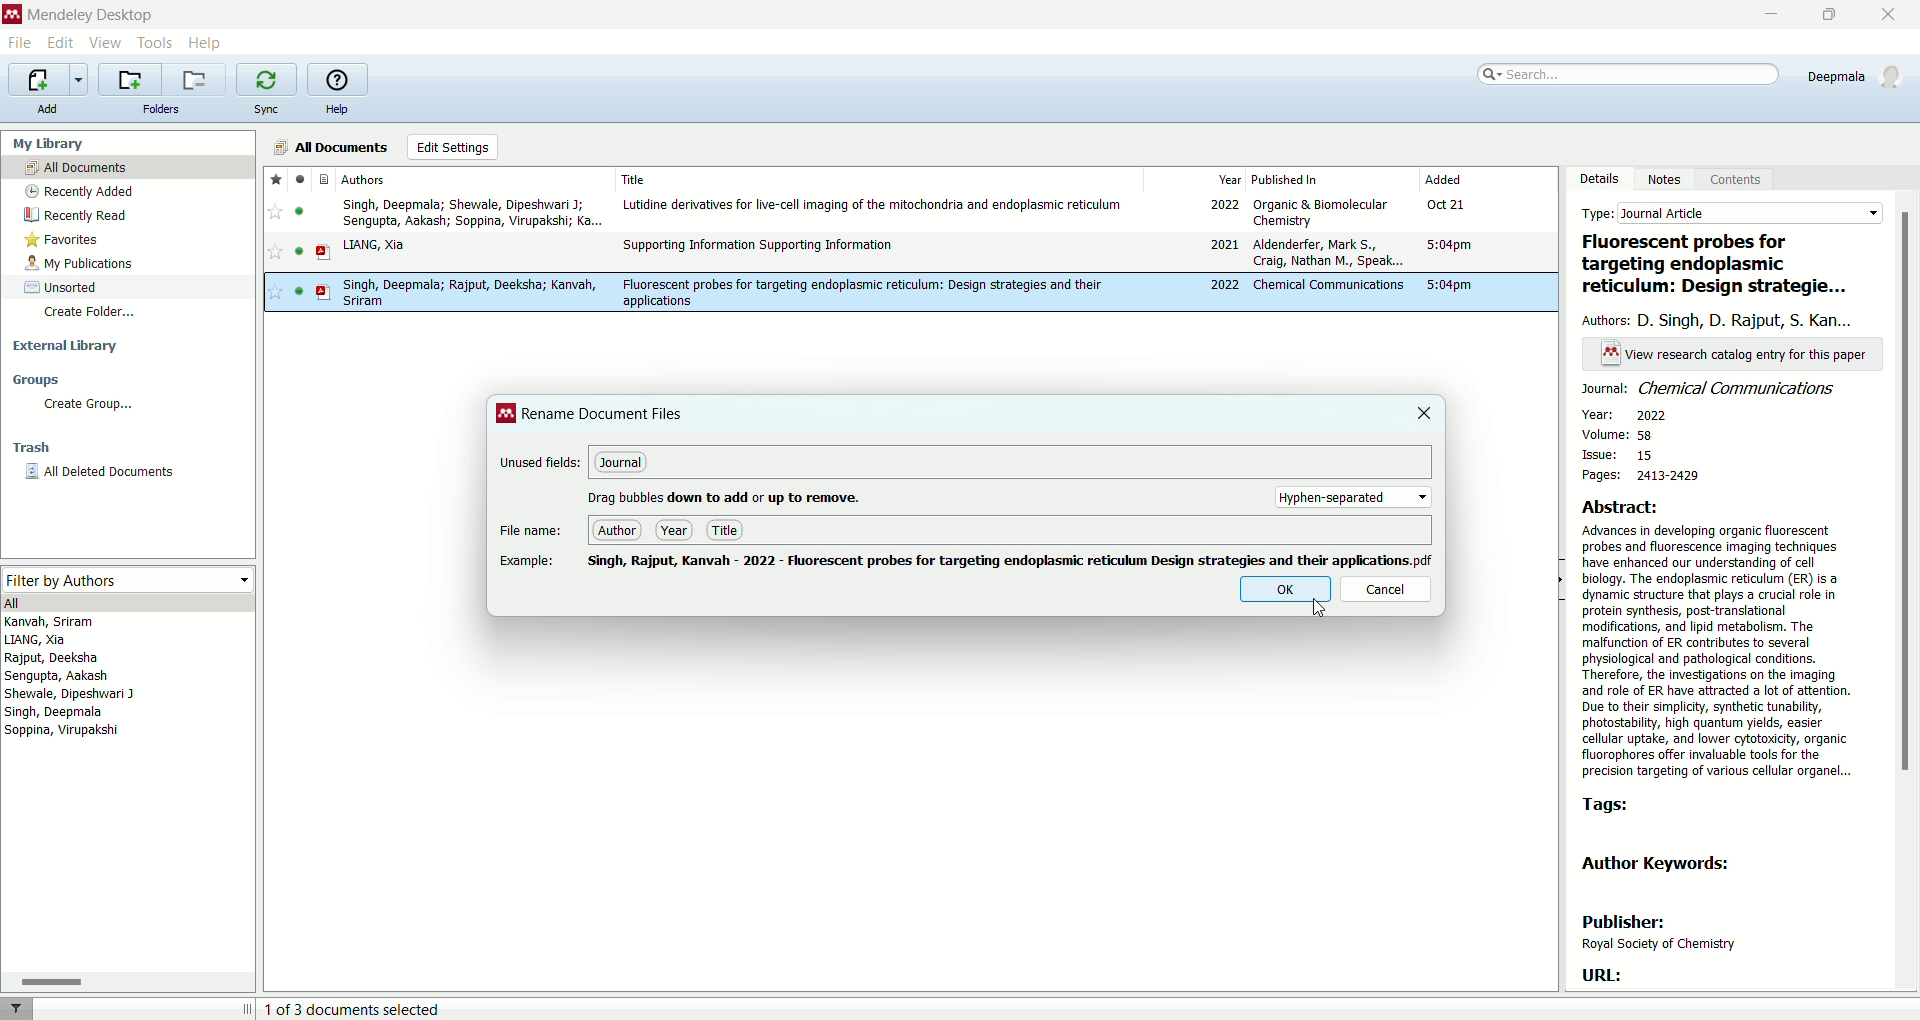  Describe the element at coordinates (273, 255) in the screenshot. I see `favorite` at that location.